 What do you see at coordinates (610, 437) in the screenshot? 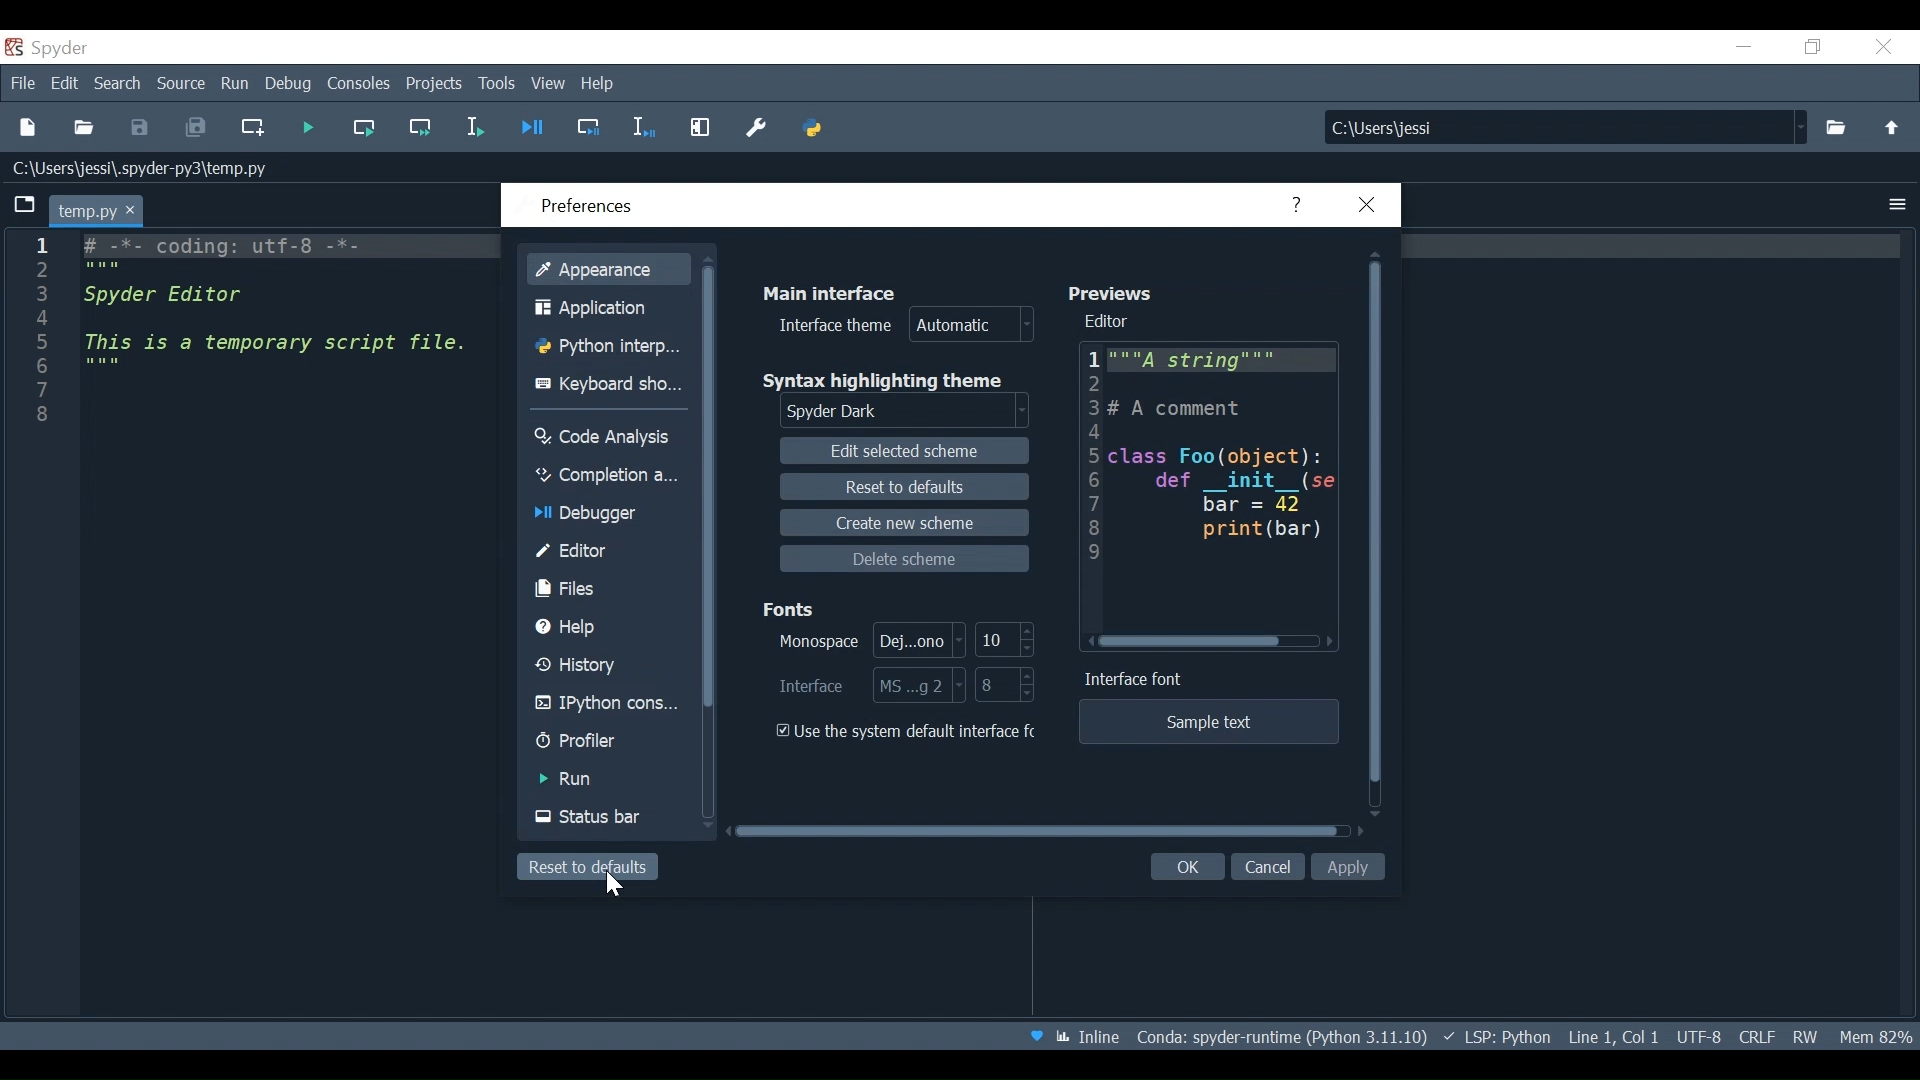
I see `Code Analysis` at bounding box center [610, 437].